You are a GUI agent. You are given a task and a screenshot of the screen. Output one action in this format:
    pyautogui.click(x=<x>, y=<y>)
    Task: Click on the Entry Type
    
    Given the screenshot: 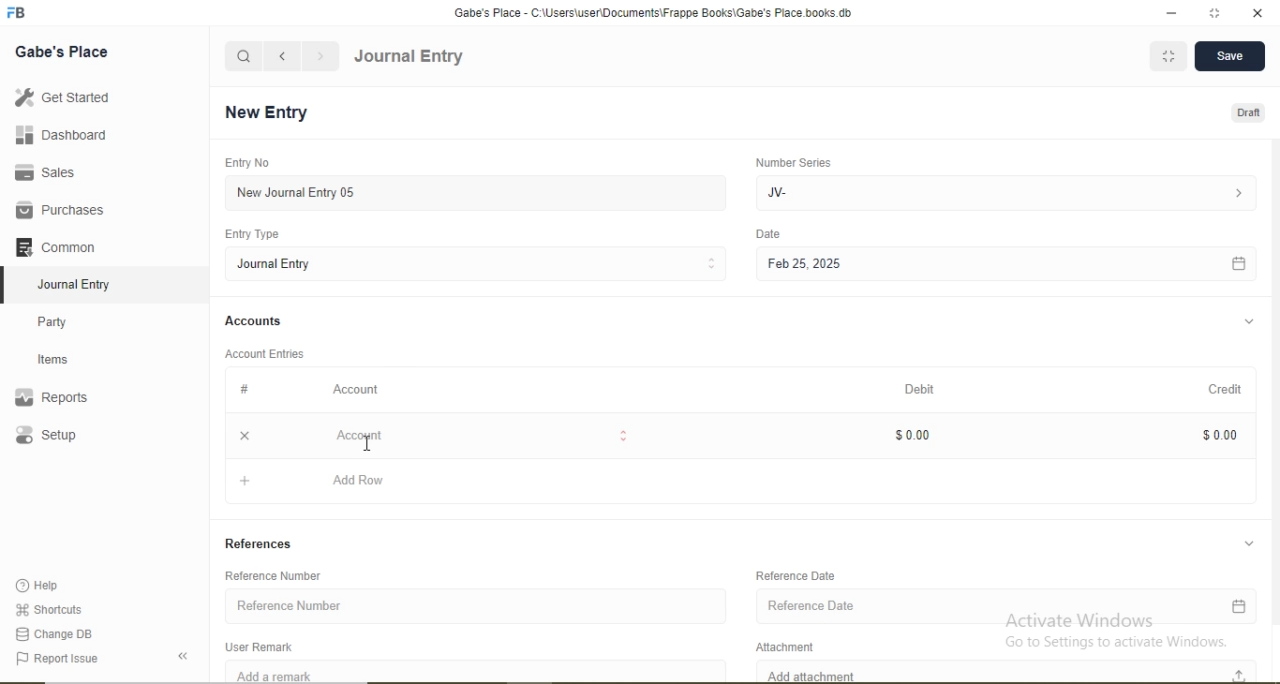 What is the action you would take?
    pyautogui.click(x=254, y=234)
    